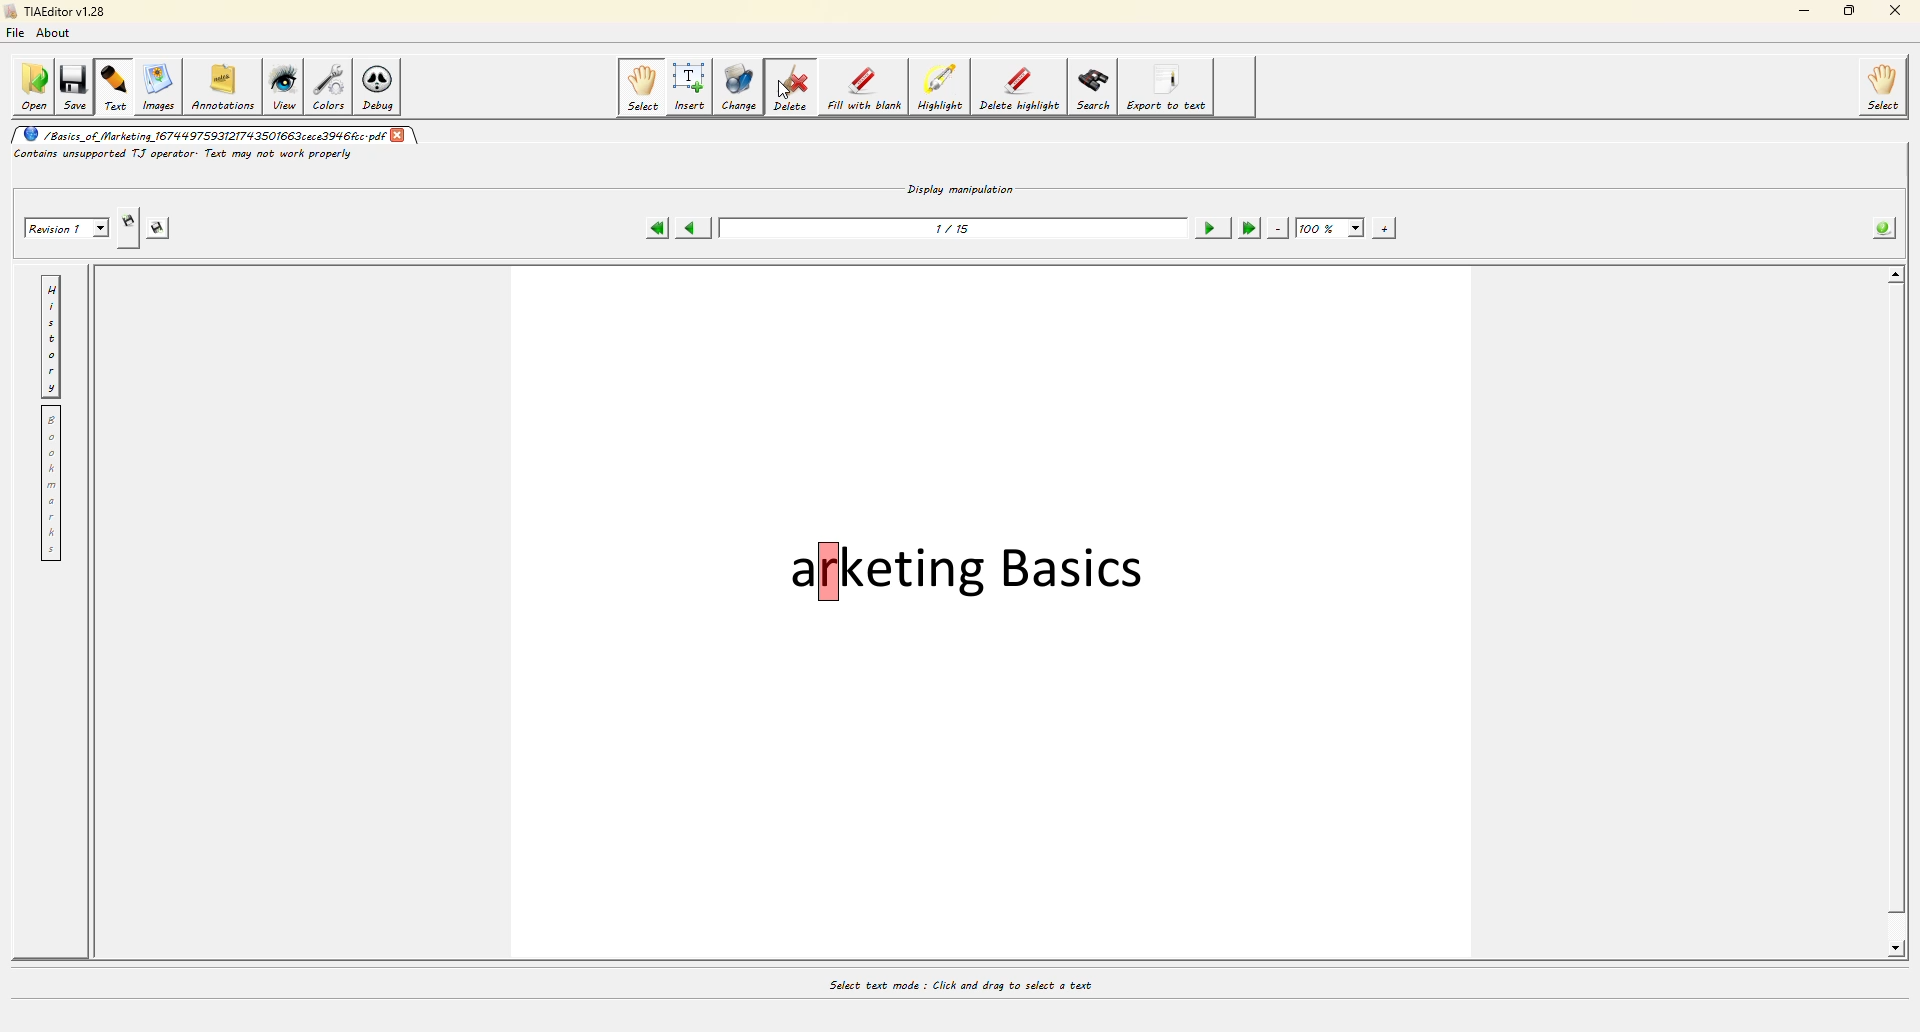 This screenshot has width=1920, height=1032. I want to click on Contains unsupported TJ operator. Text may not work properly., so click(183, 156).